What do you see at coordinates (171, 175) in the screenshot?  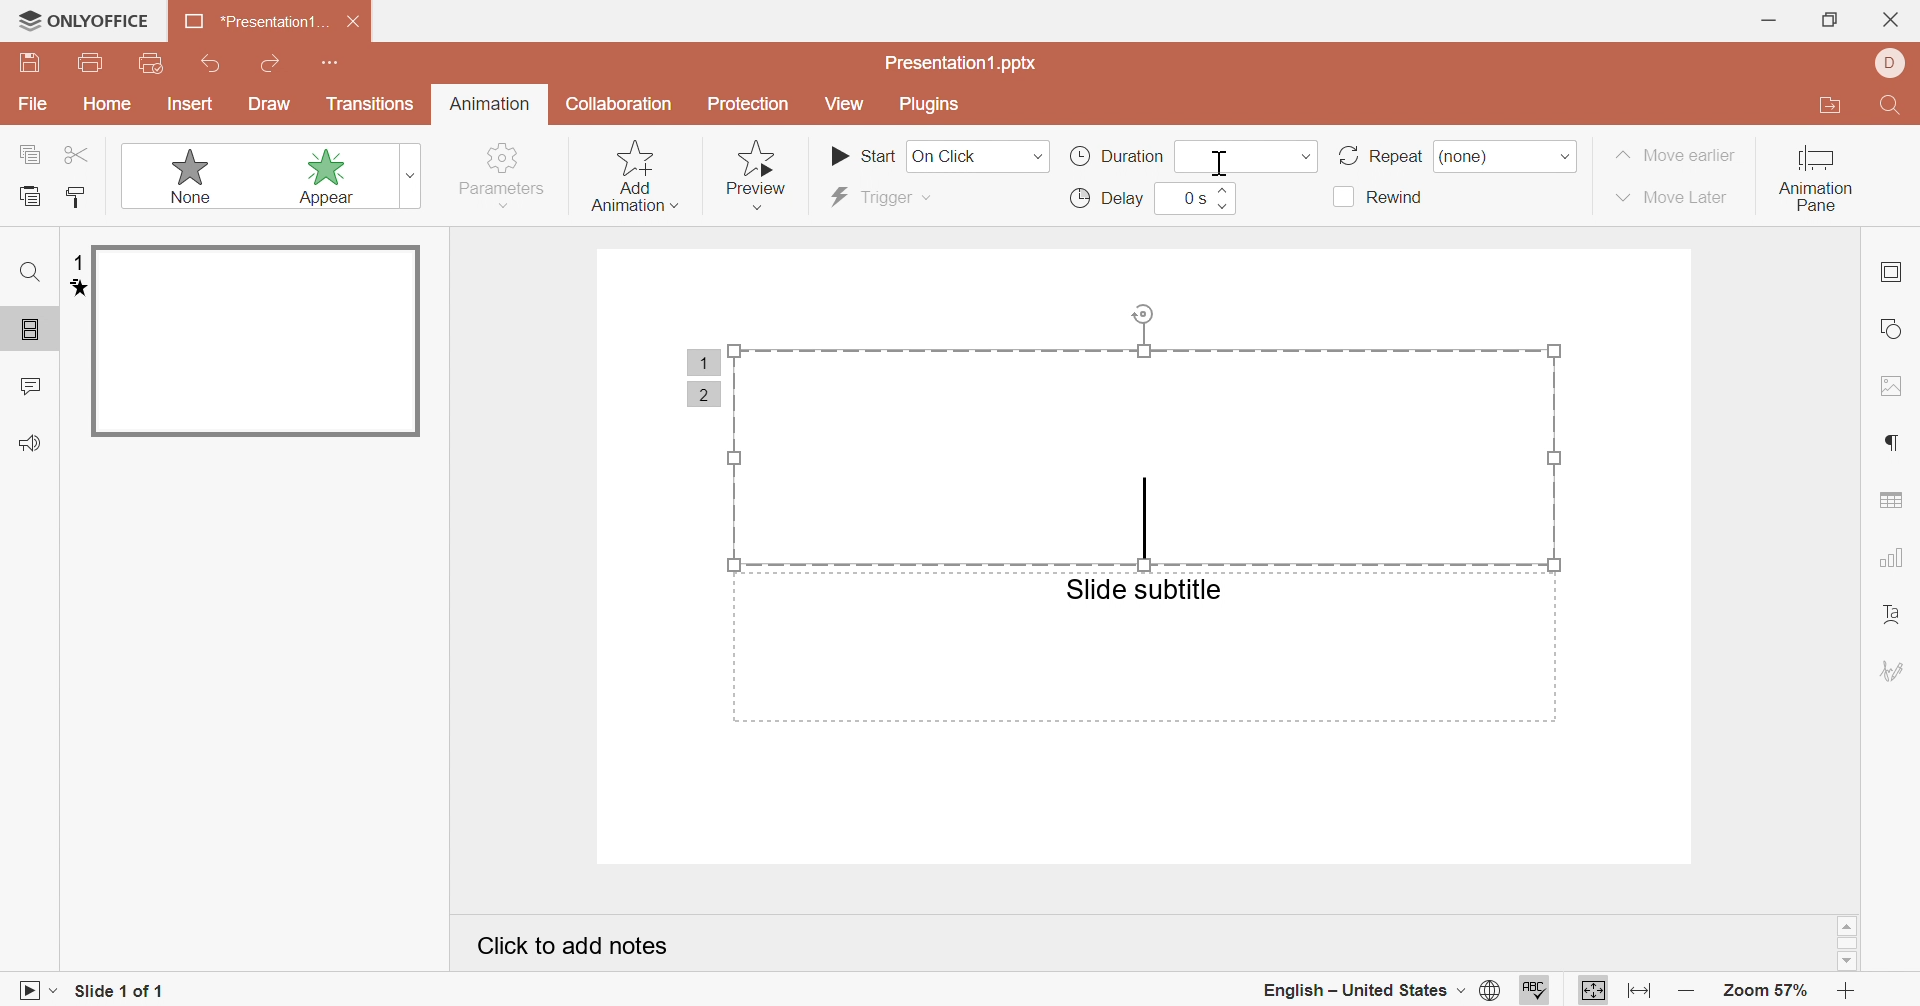 I see `none` at bounding box center [171, 175].